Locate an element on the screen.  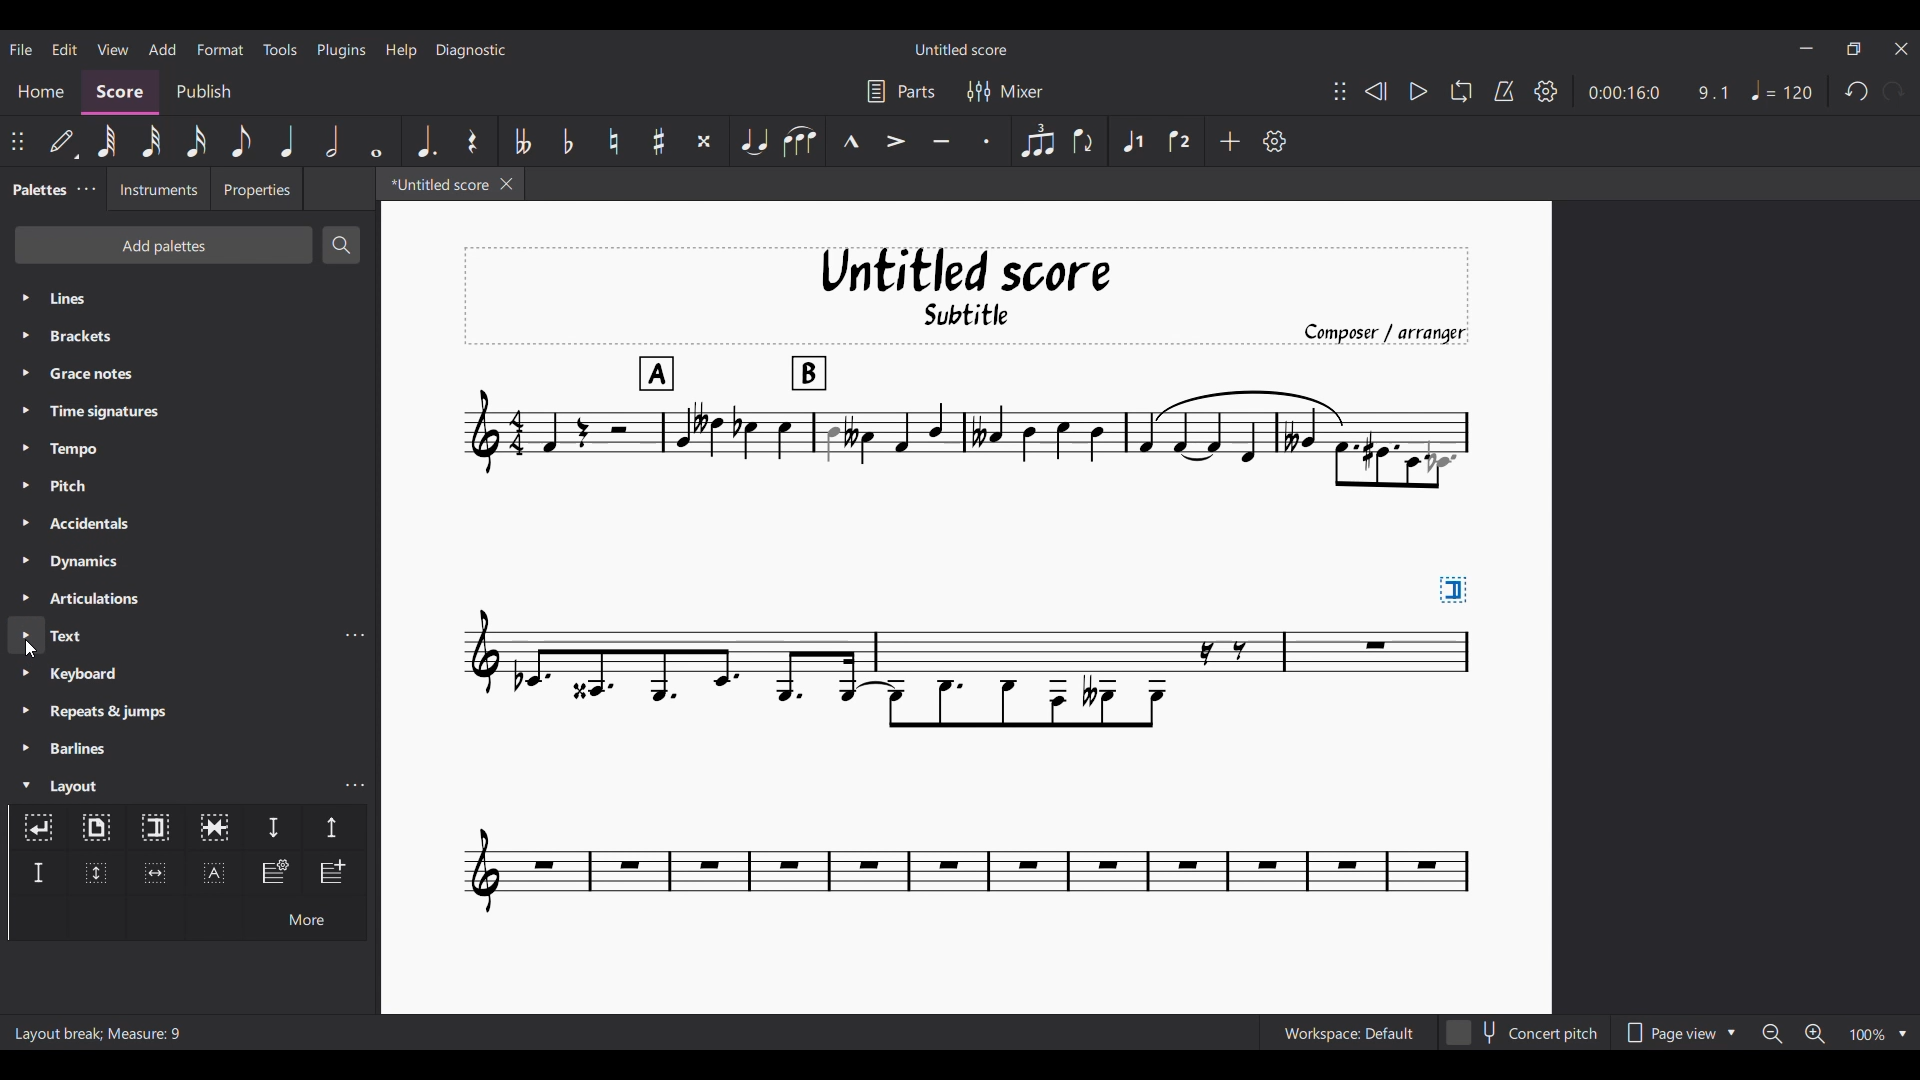
Lines is located at coordinates (190, 298).